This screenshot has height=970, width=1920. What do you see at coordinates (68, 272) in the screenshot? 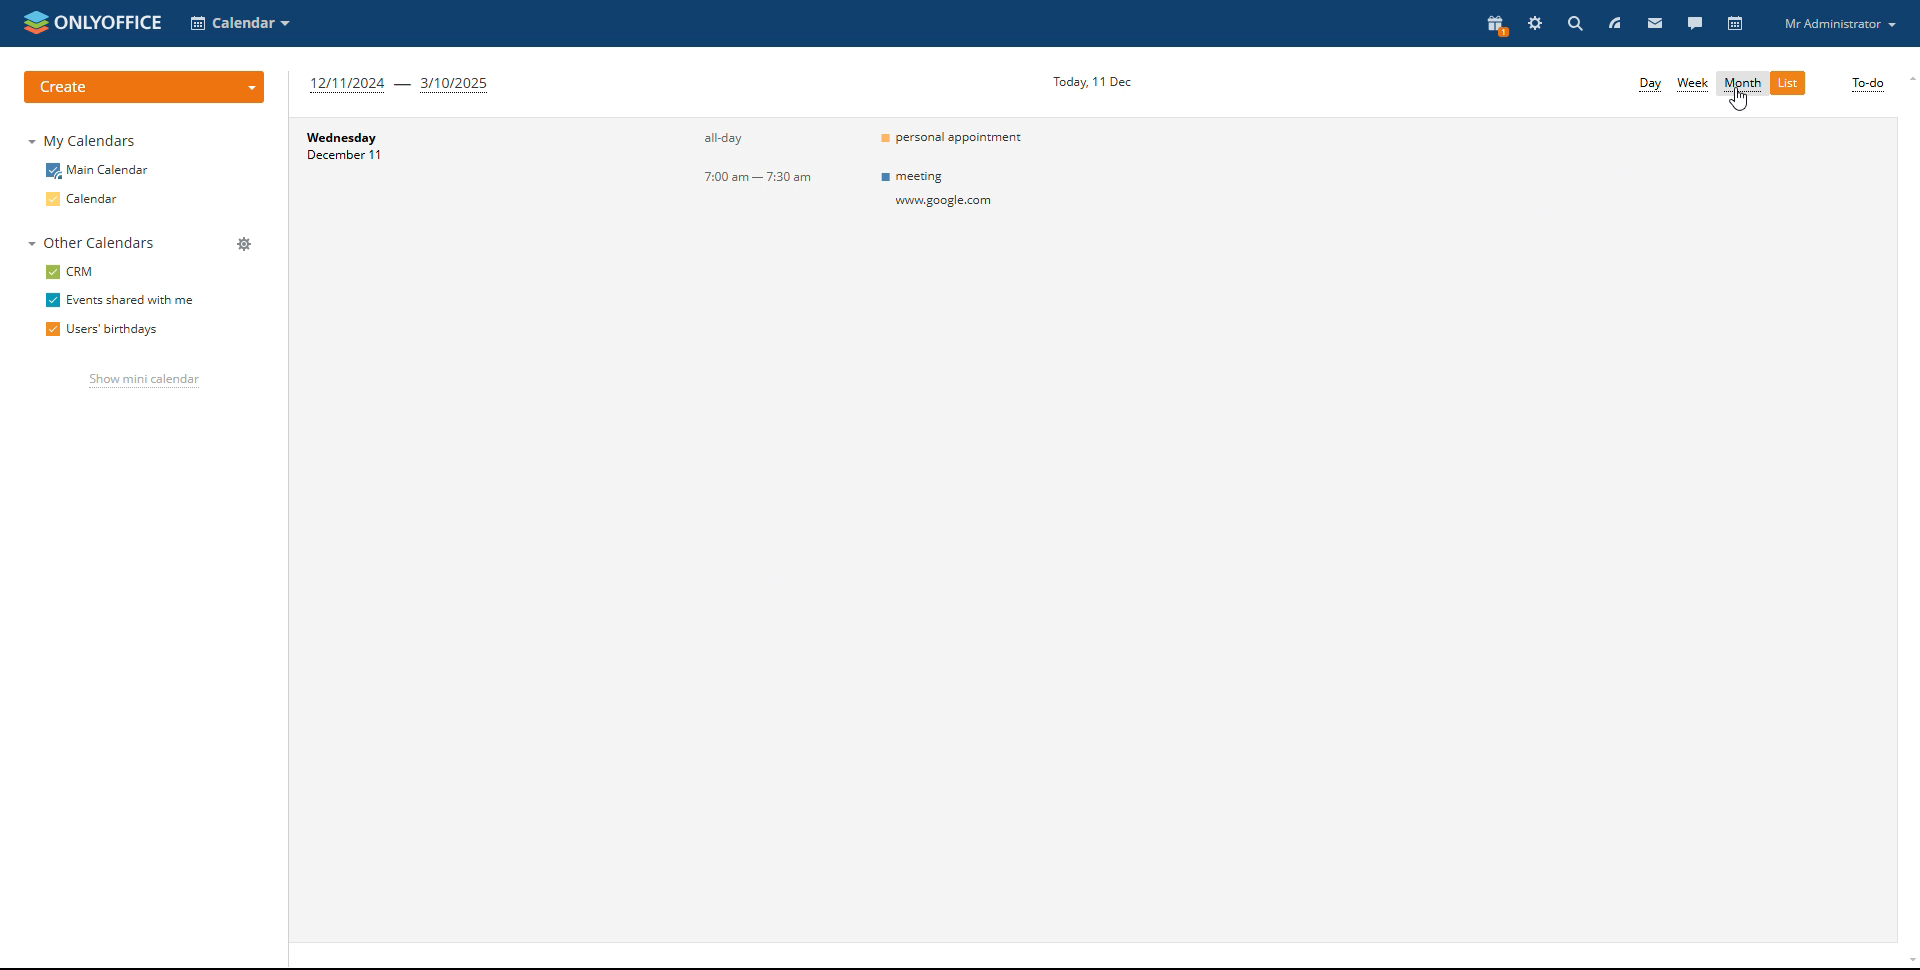
I see `crm` at bounding box center [68, 272].